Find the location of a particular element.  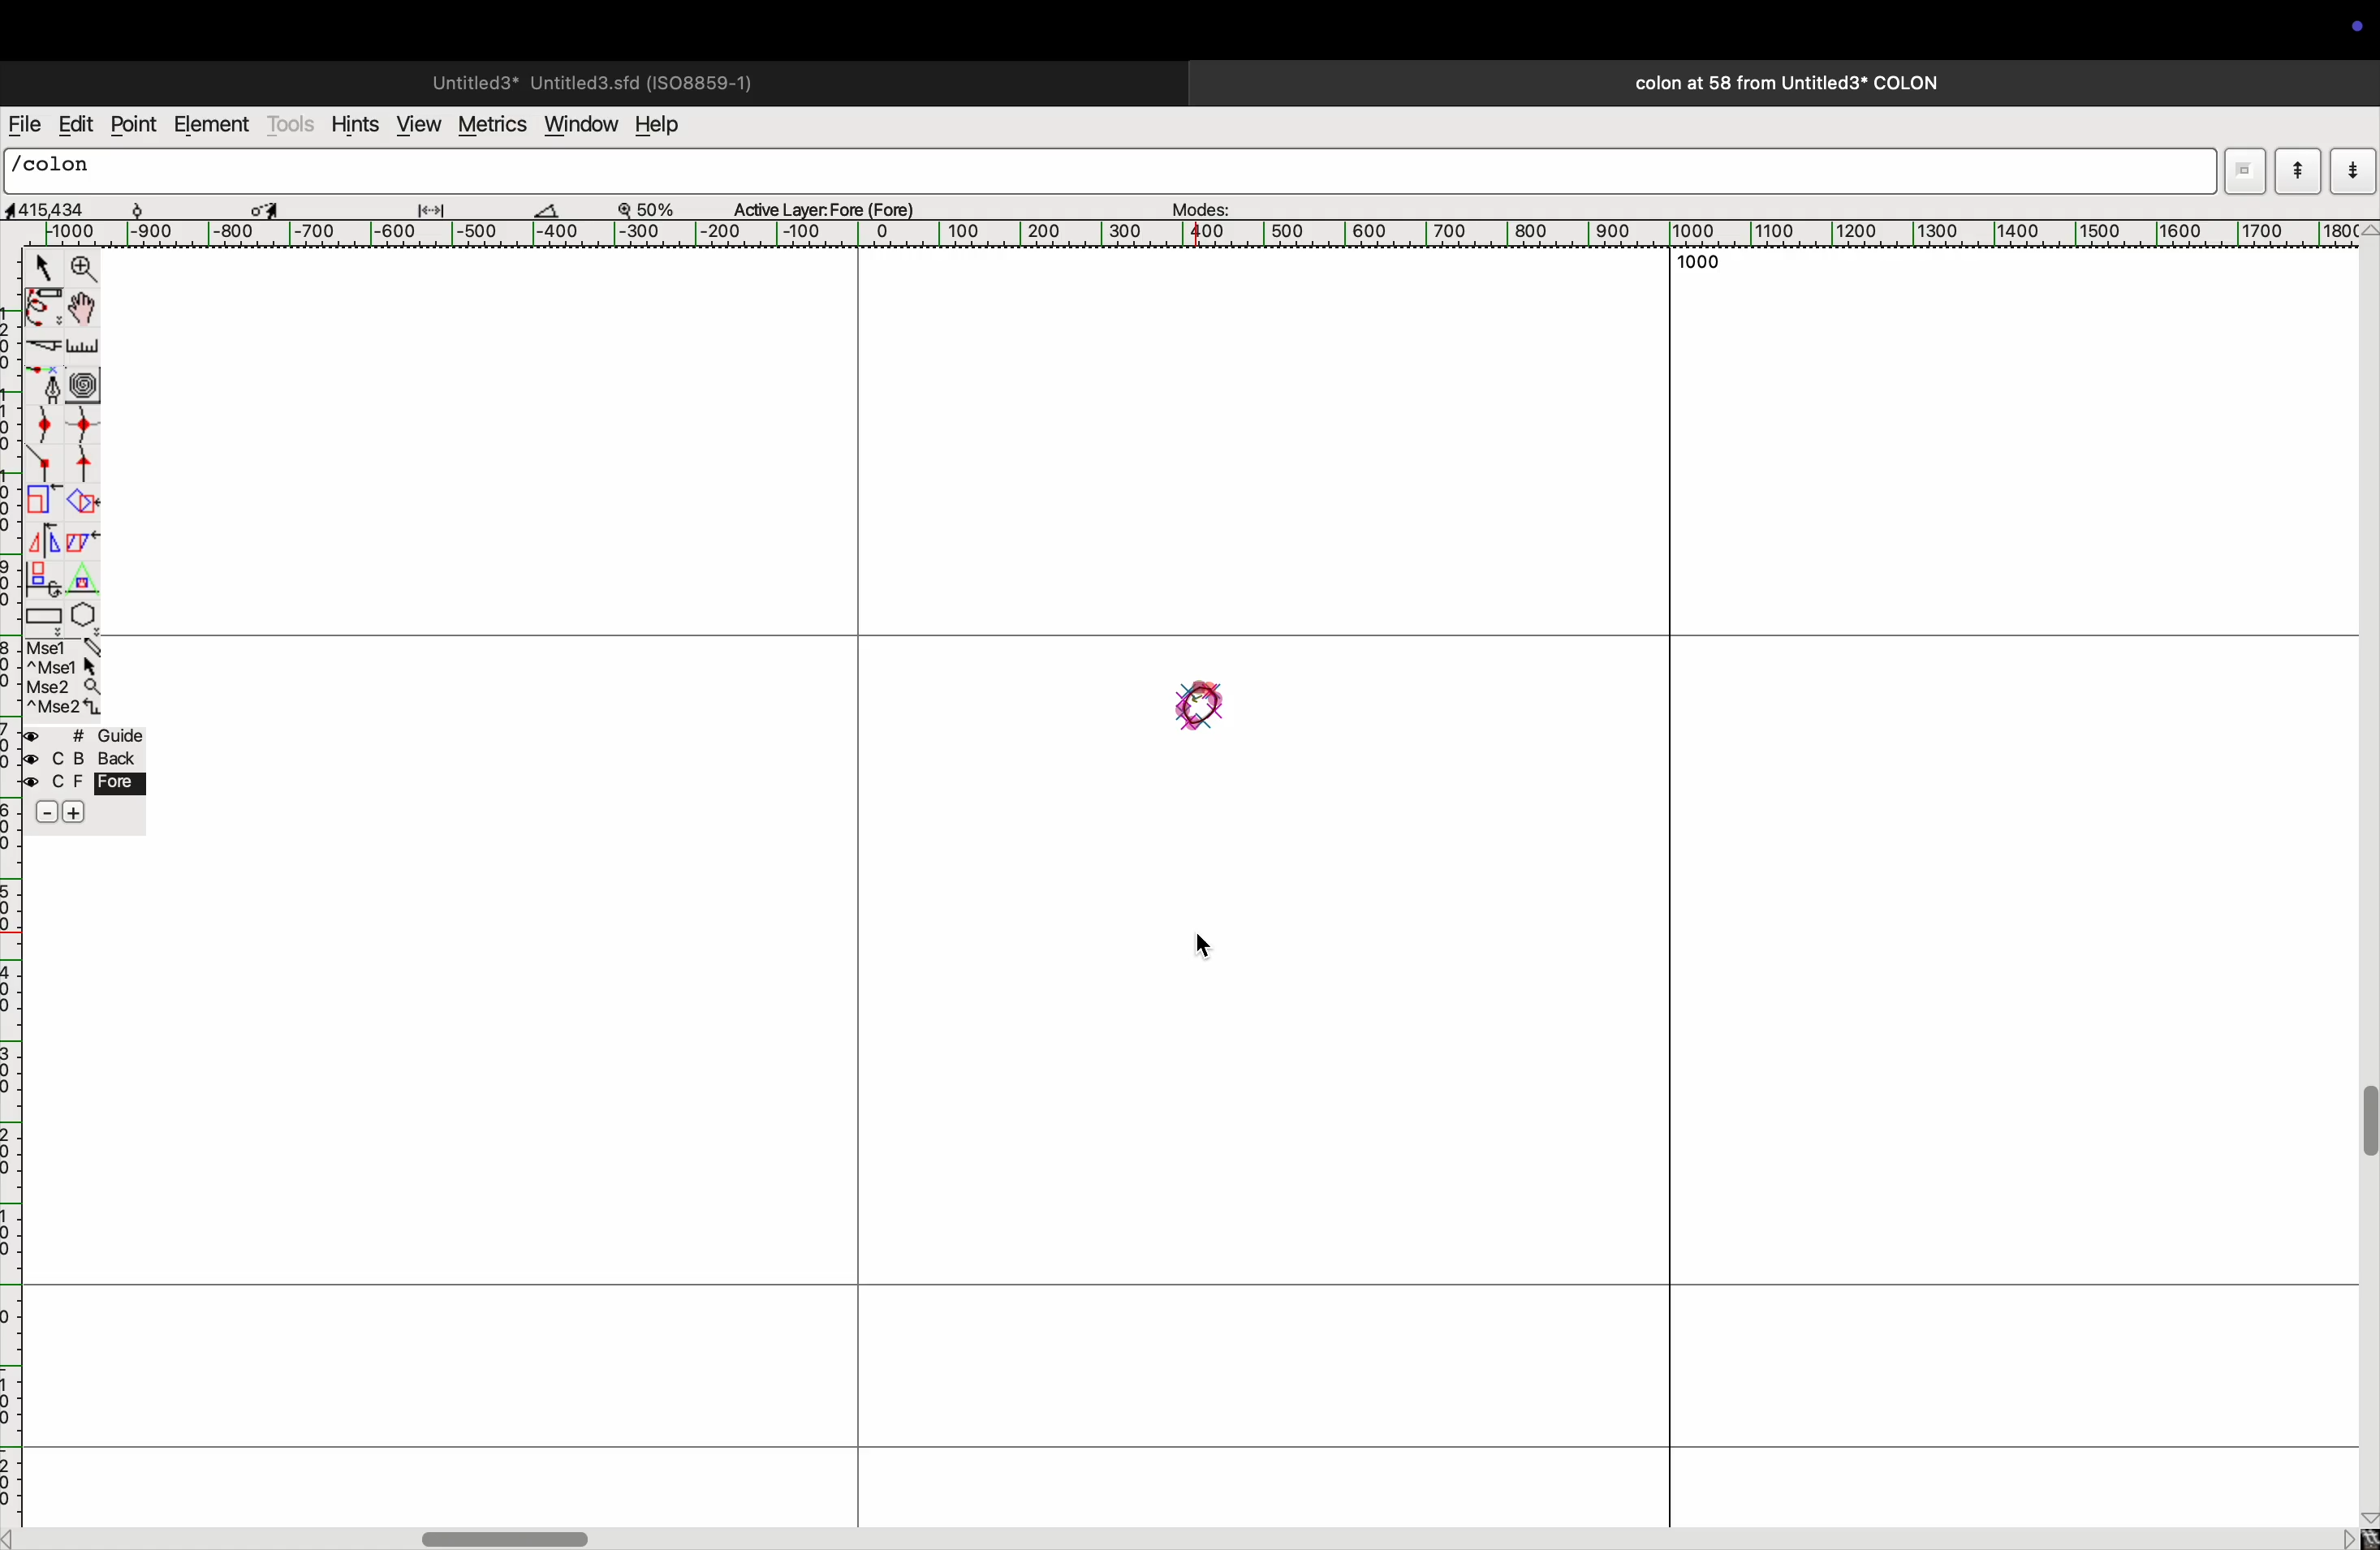

cut is located at coordinates (558, 209).